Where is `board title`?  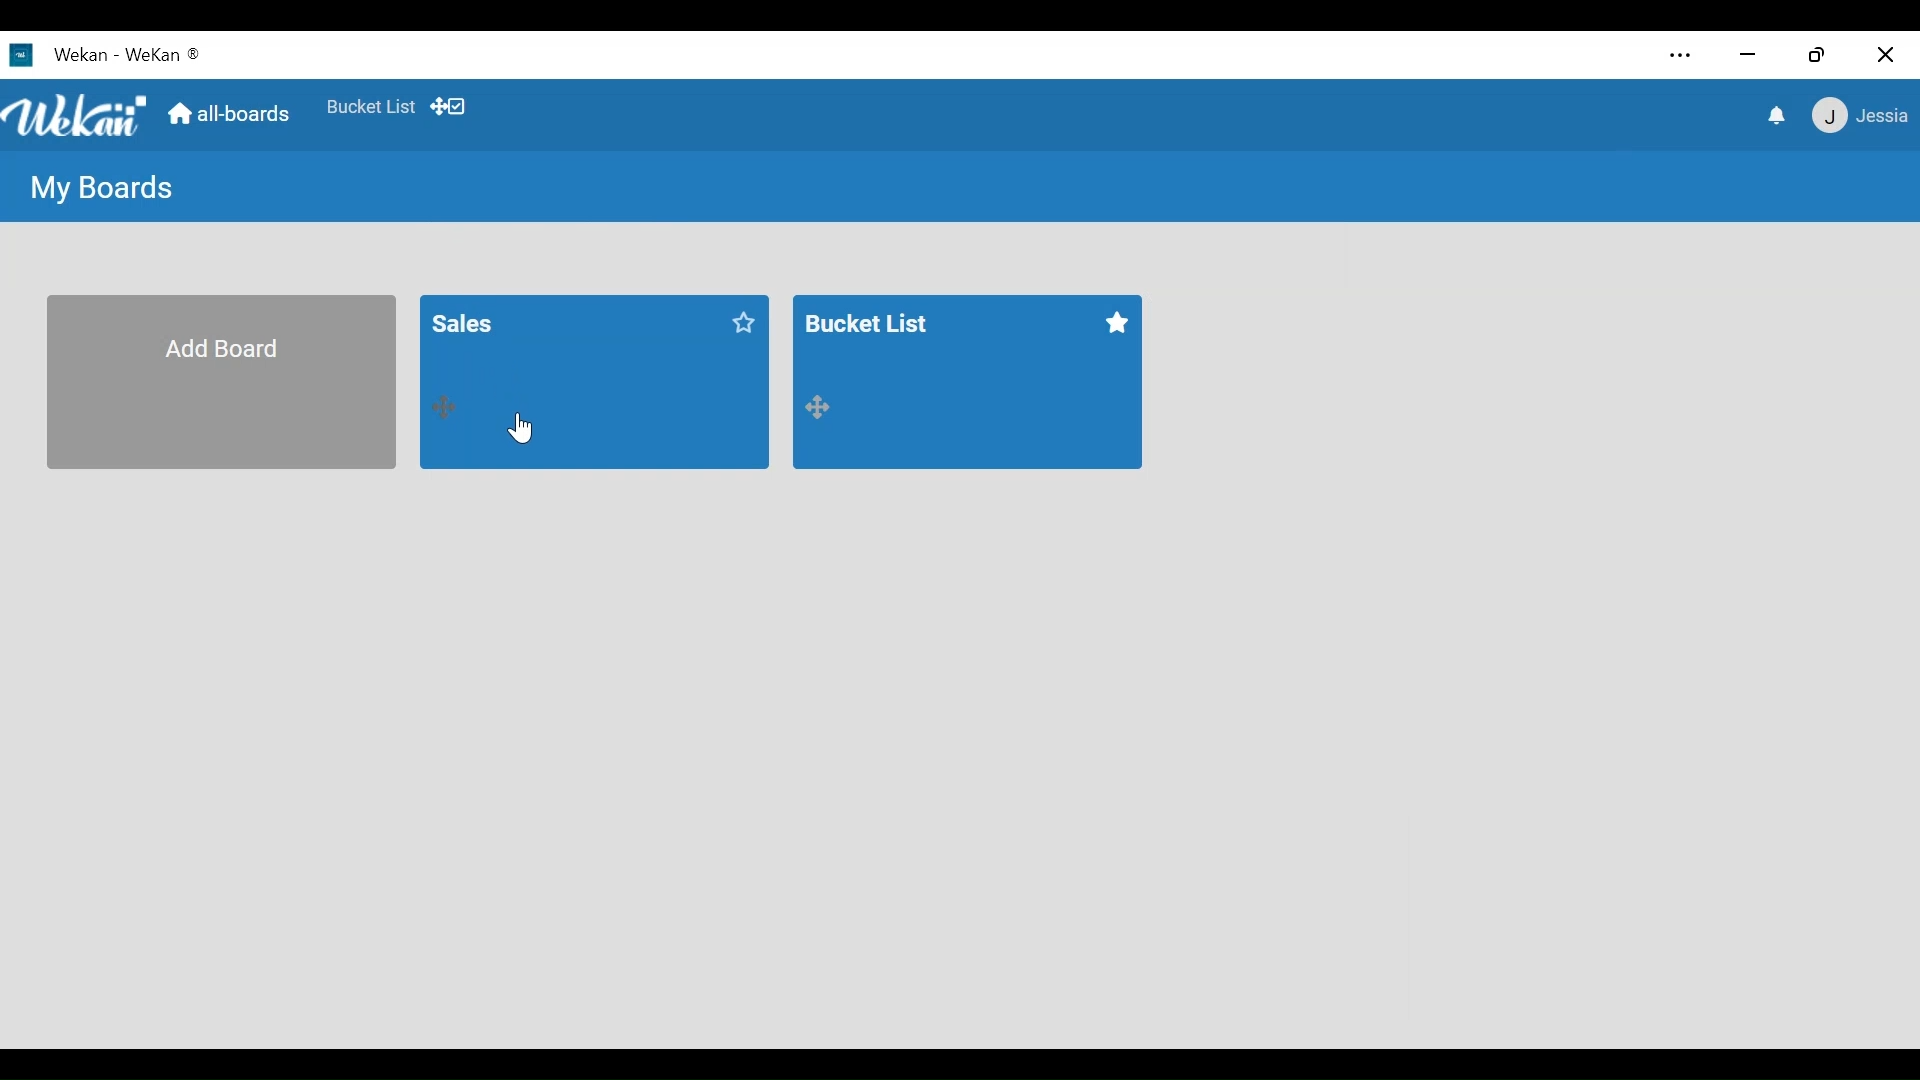
board title is located at coordinates (874, 326).